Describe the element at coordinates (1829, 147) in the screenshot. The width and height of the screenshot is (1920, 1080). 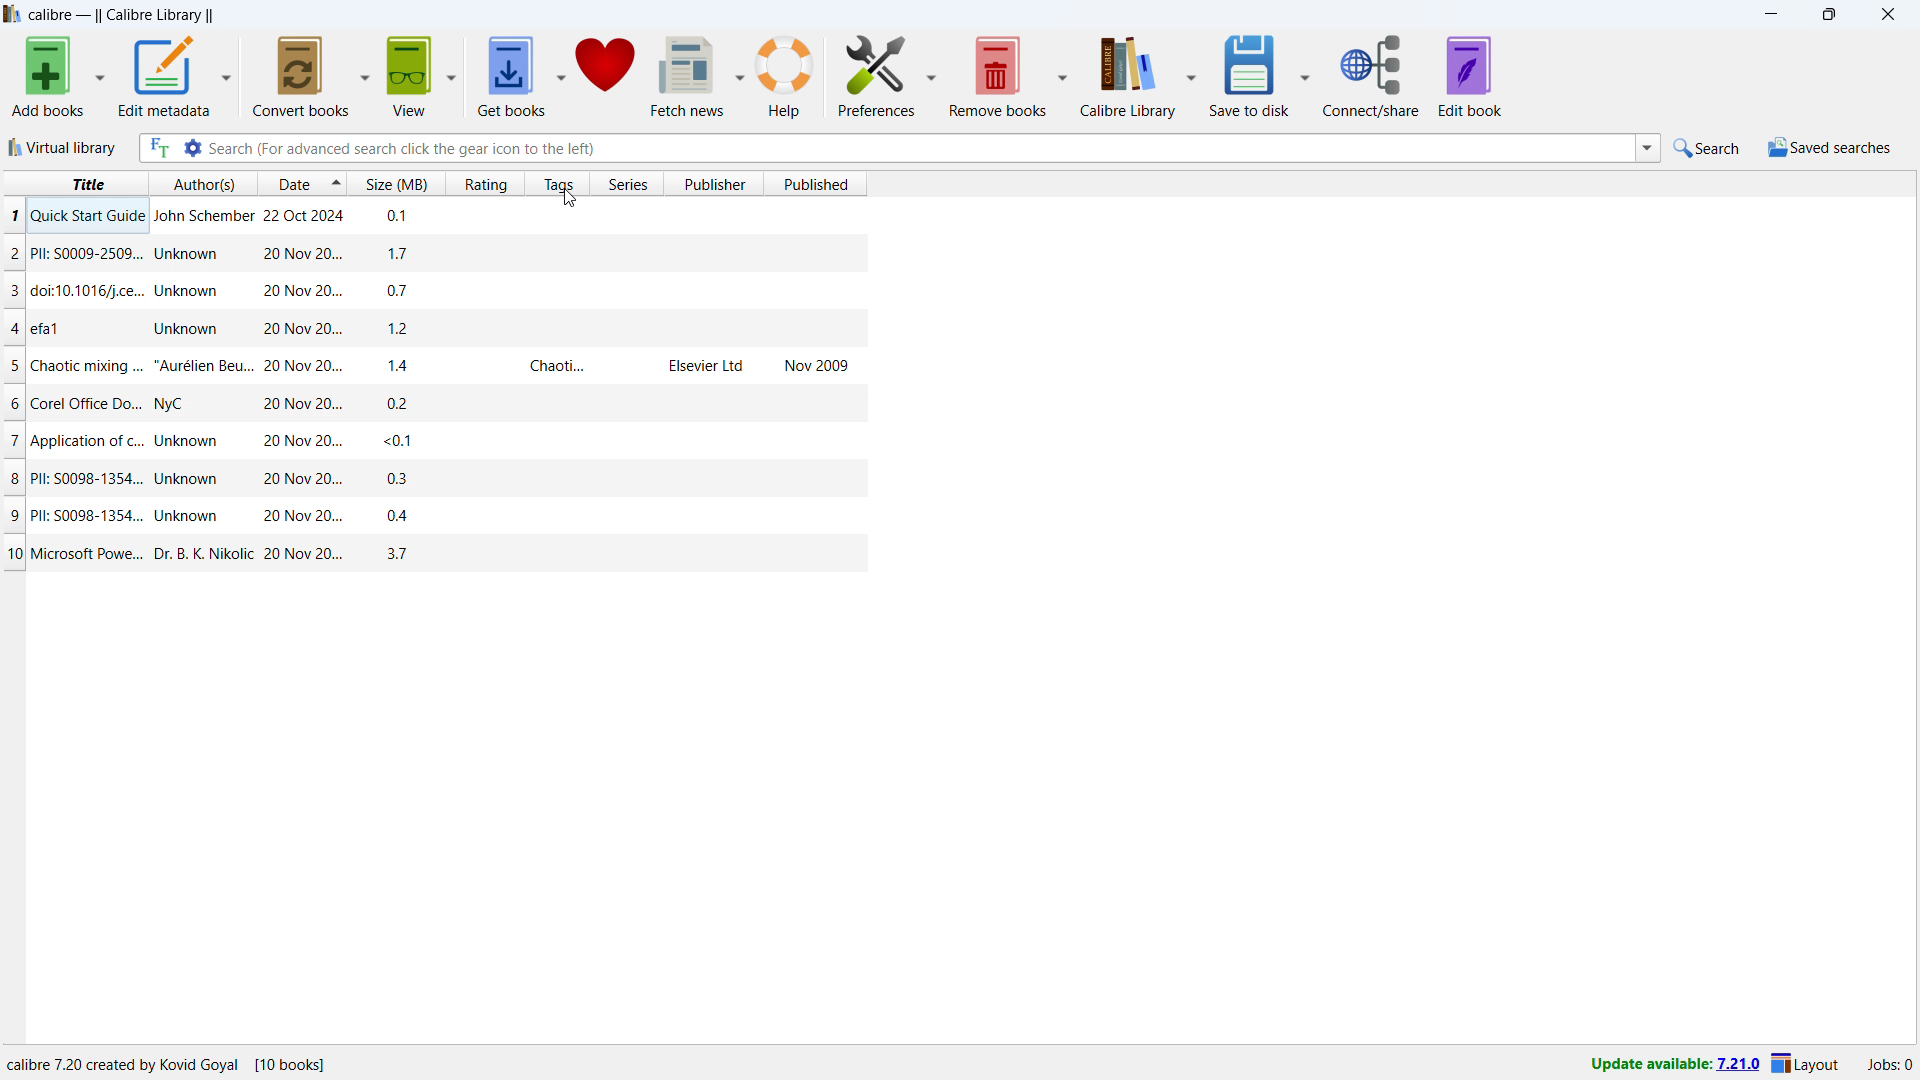
I see `saved searches menu` at that location.